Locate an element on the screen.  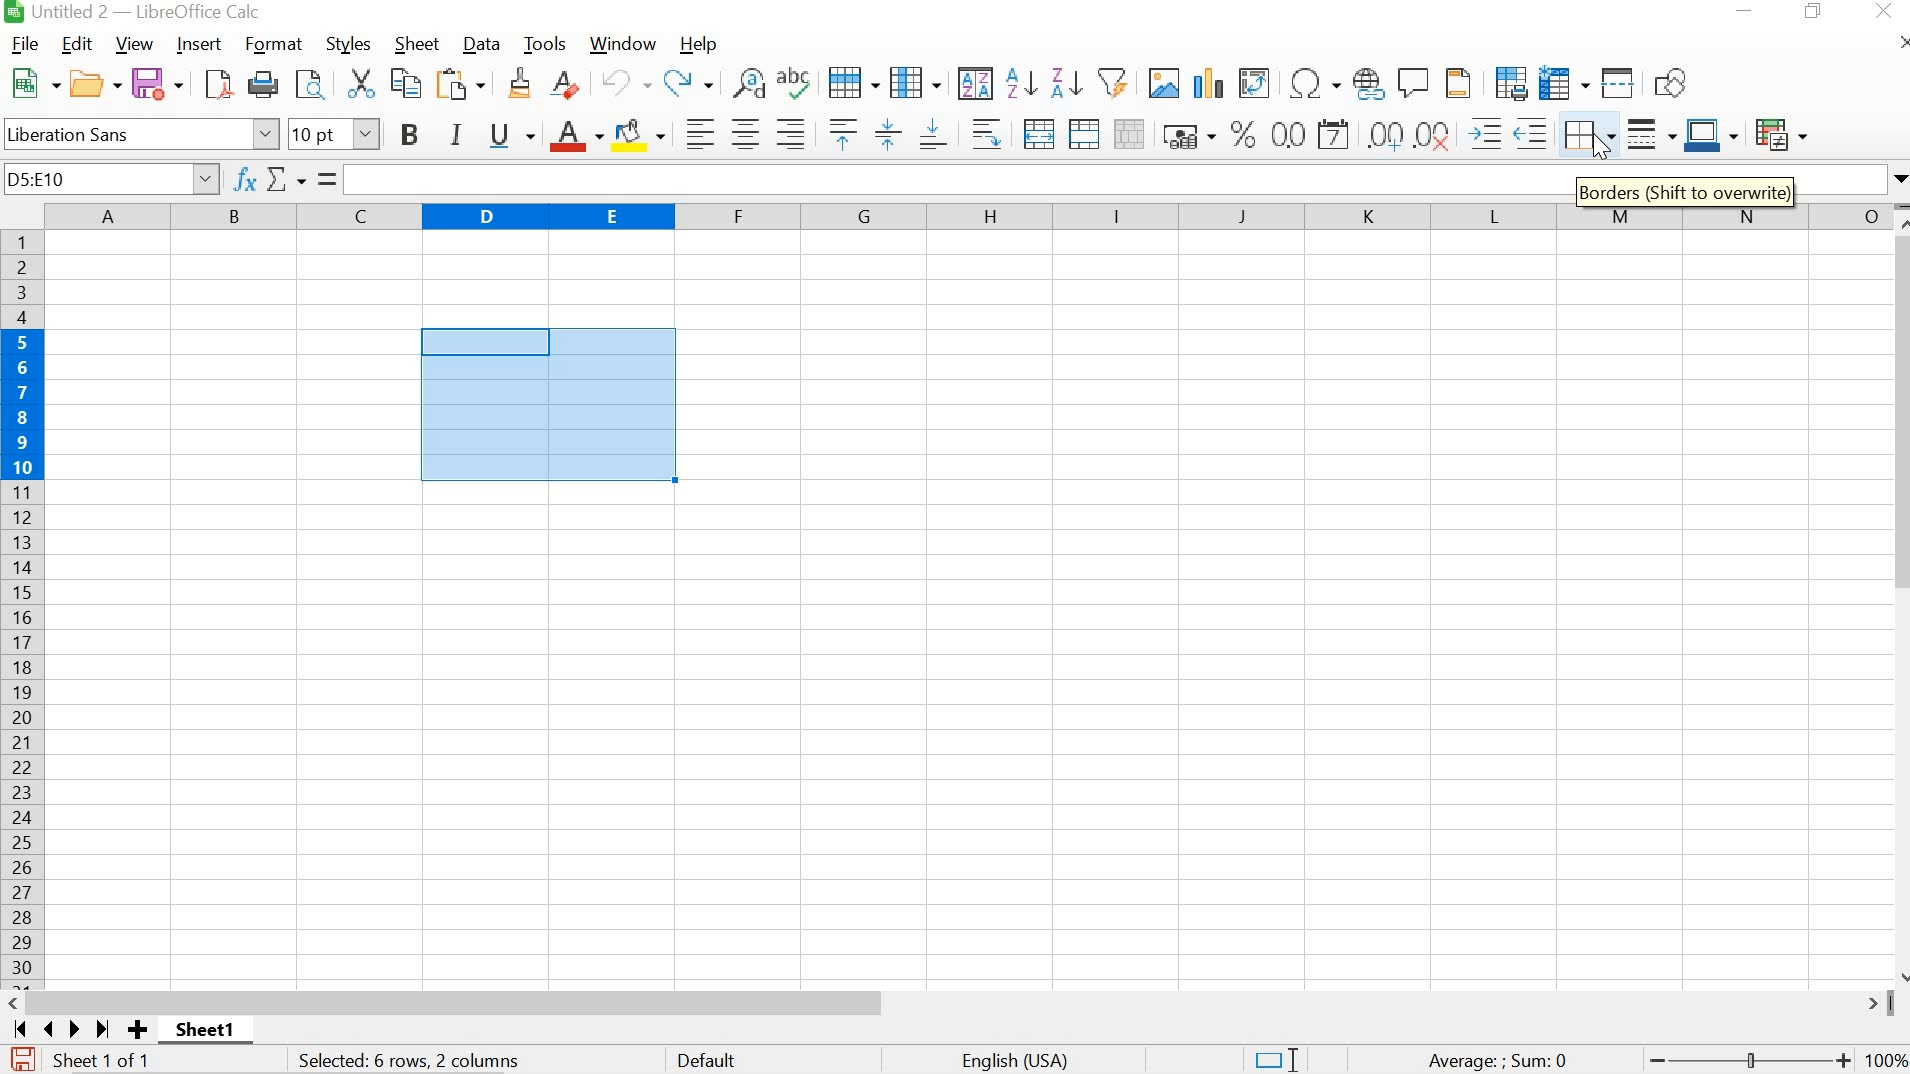
MERGE AND CENTER OR UNMERGE CELLS DEPENDING ON THE CURRENT TOGGLE STATE is located at coordinates (1040, 133).